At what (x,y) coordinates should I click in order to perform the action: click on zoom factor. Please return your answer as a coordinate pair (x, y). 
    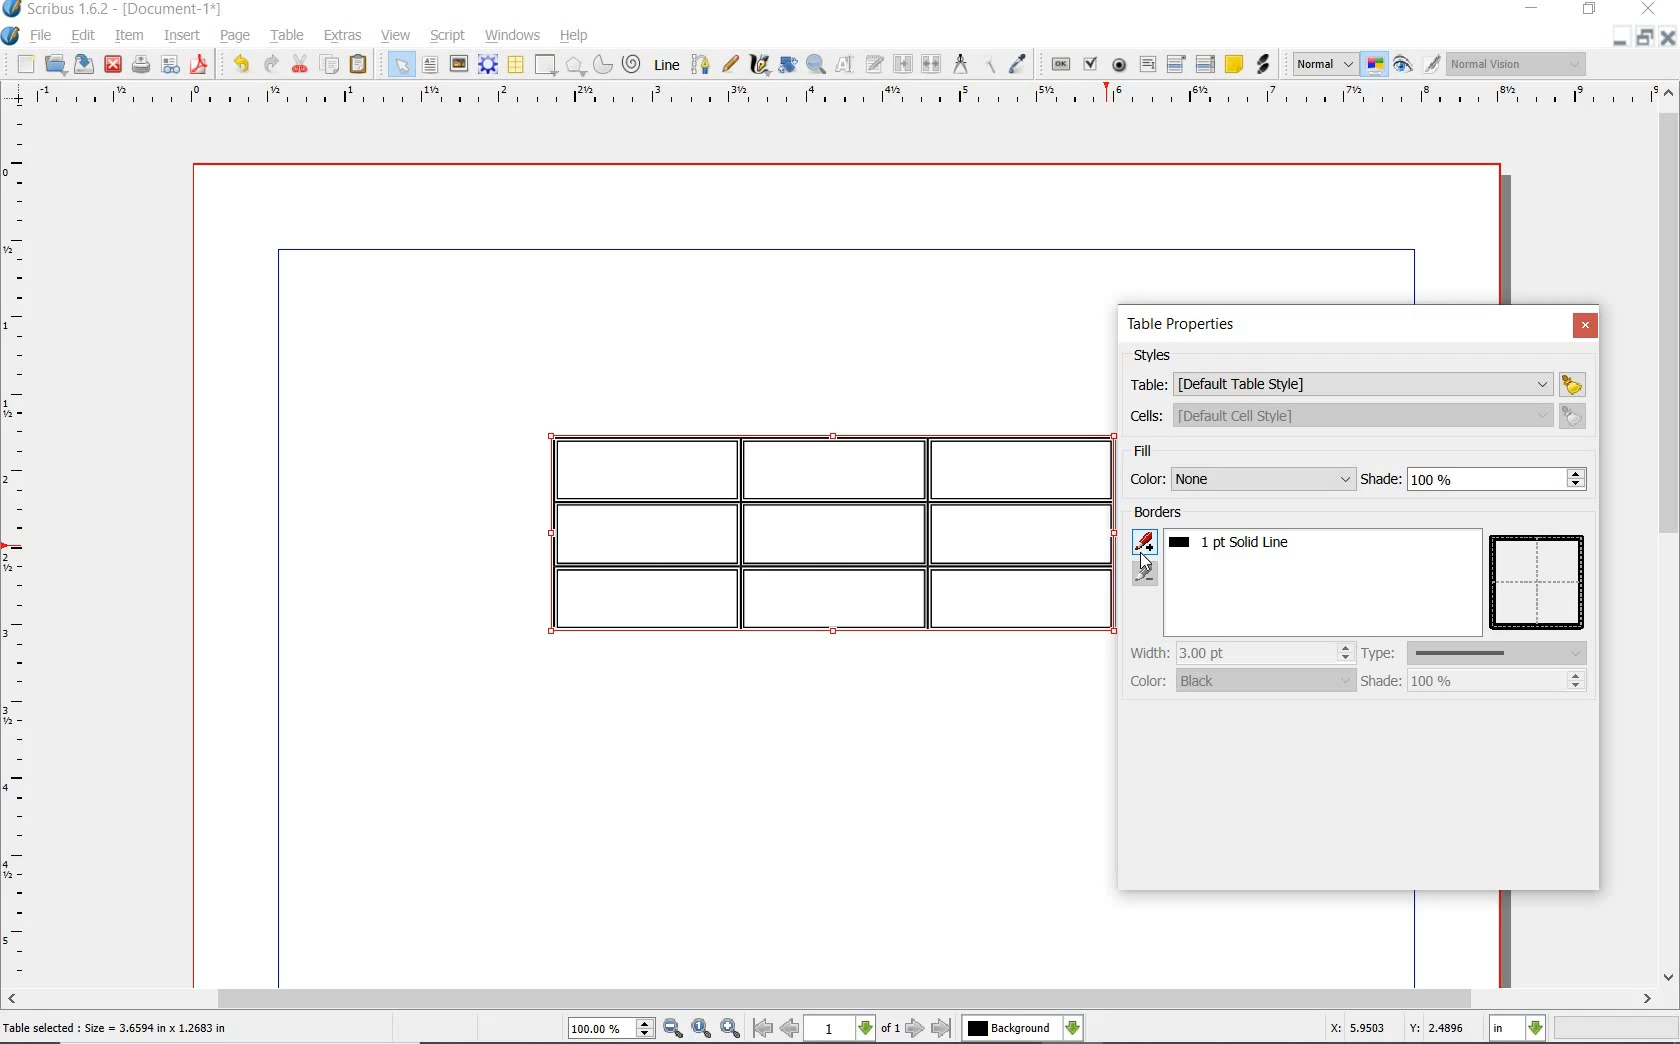
    Looking at the image, I should click on (1616, 1030).